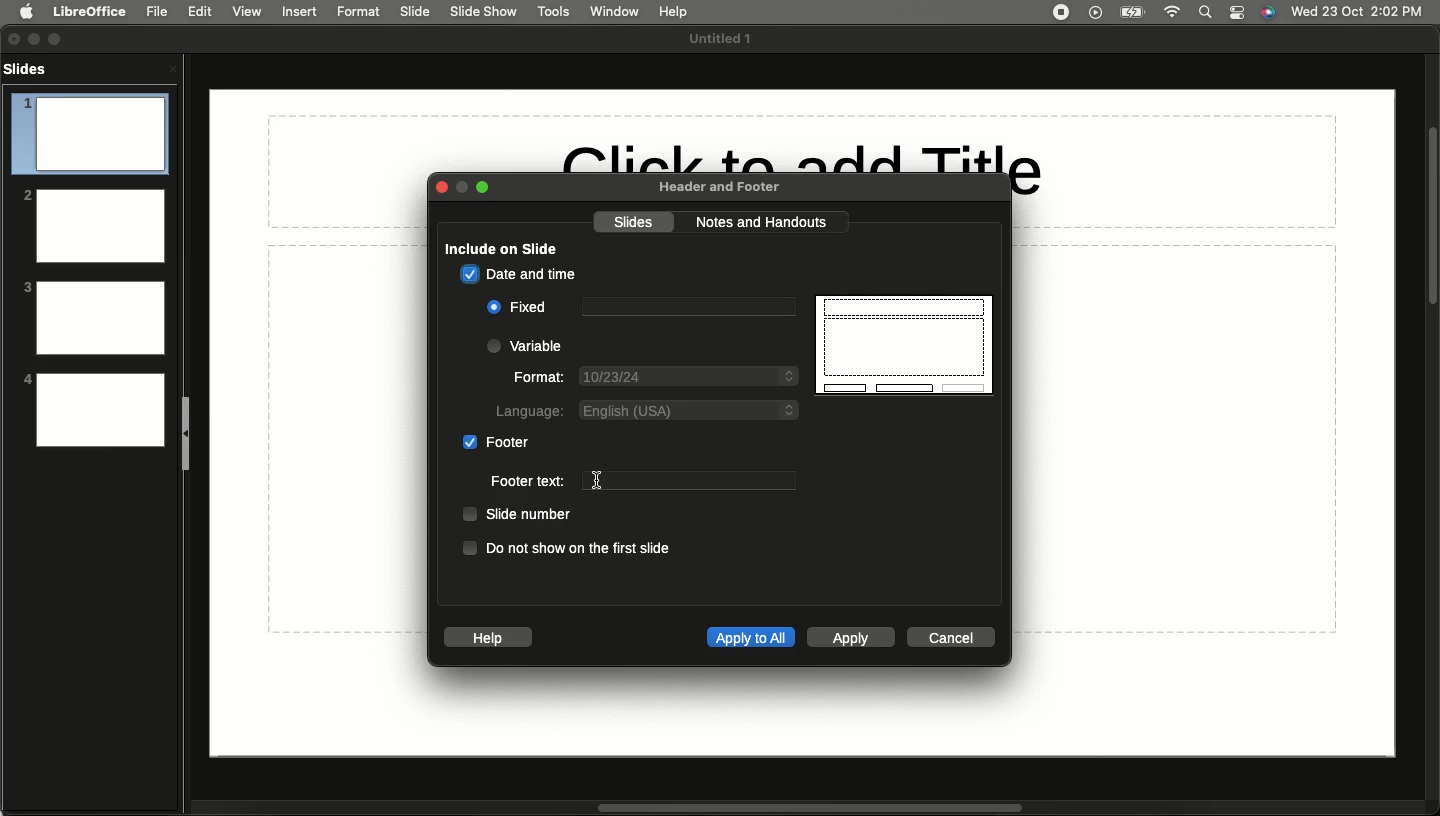 This screenshot has height=816, width=1440. What do you see at coordinates (528, 345) in the screenshot?
I see `Variable` at bounding box center [528, 345].